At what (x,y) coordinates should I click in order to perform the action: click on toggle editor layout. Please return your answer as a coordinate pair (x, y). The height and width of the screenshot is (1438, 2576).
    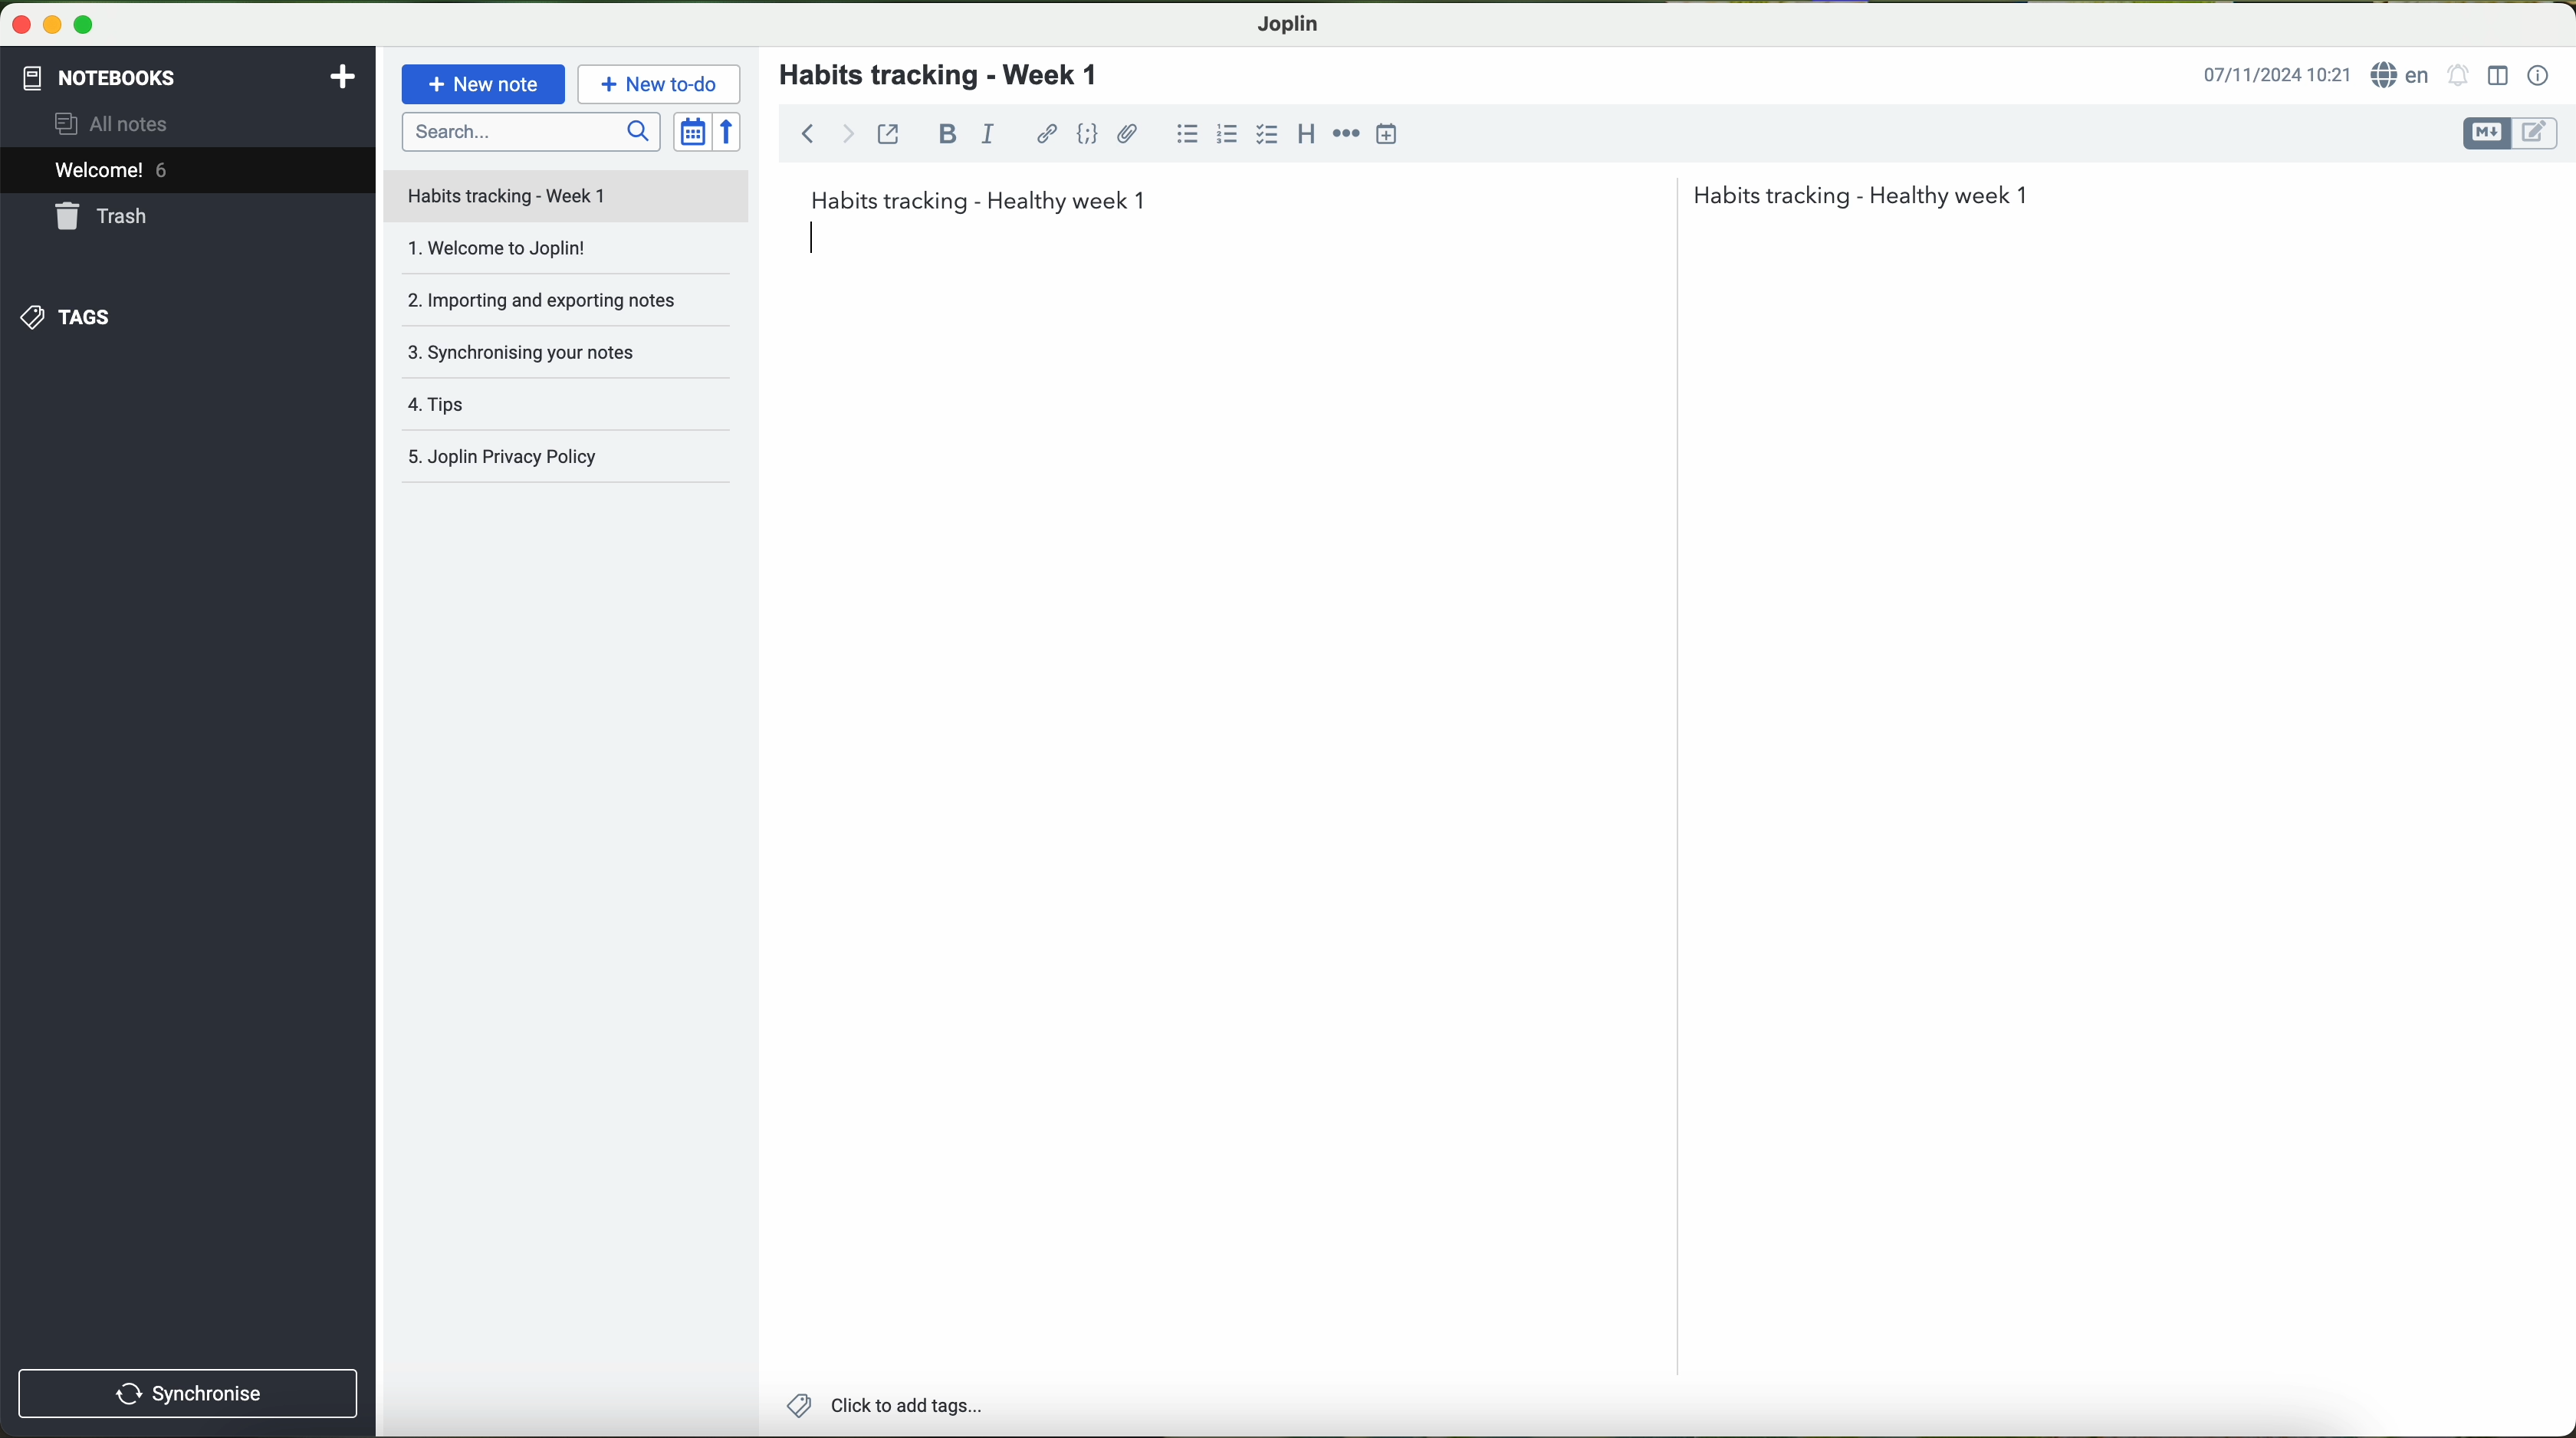
    Looking at the image, I should click on (2499, 76).